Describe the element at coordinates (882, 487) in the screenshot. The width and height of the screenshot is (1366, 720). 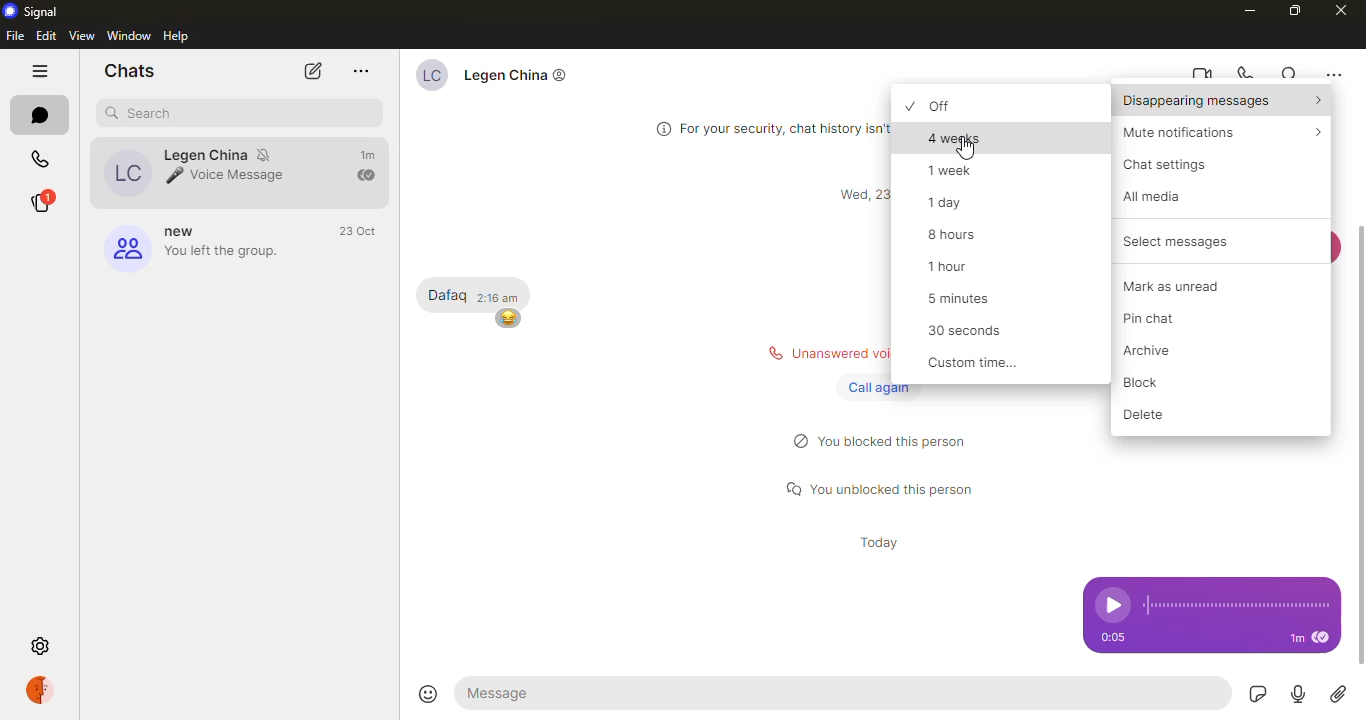
I see `status message` at that location.